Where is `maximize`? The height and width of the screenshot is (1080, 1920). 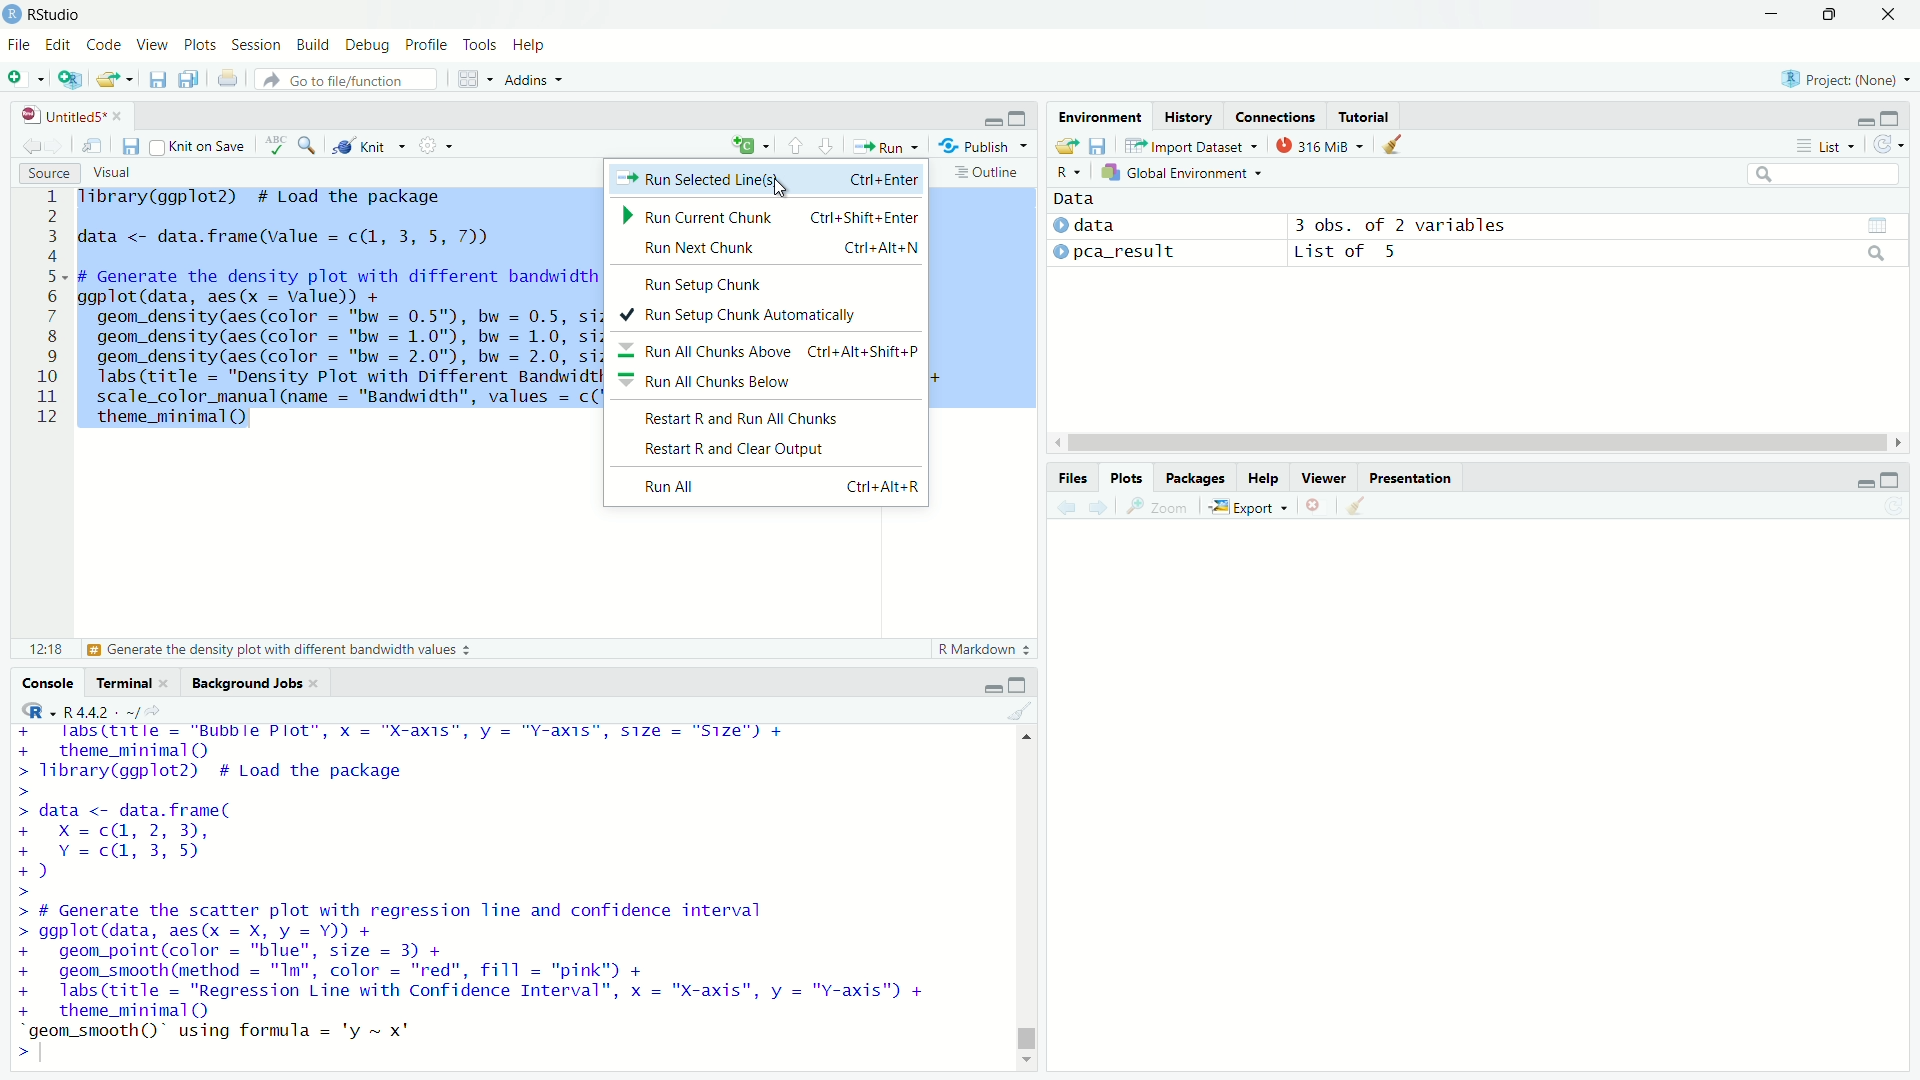 maximize is located at coordinates (1890, 117).